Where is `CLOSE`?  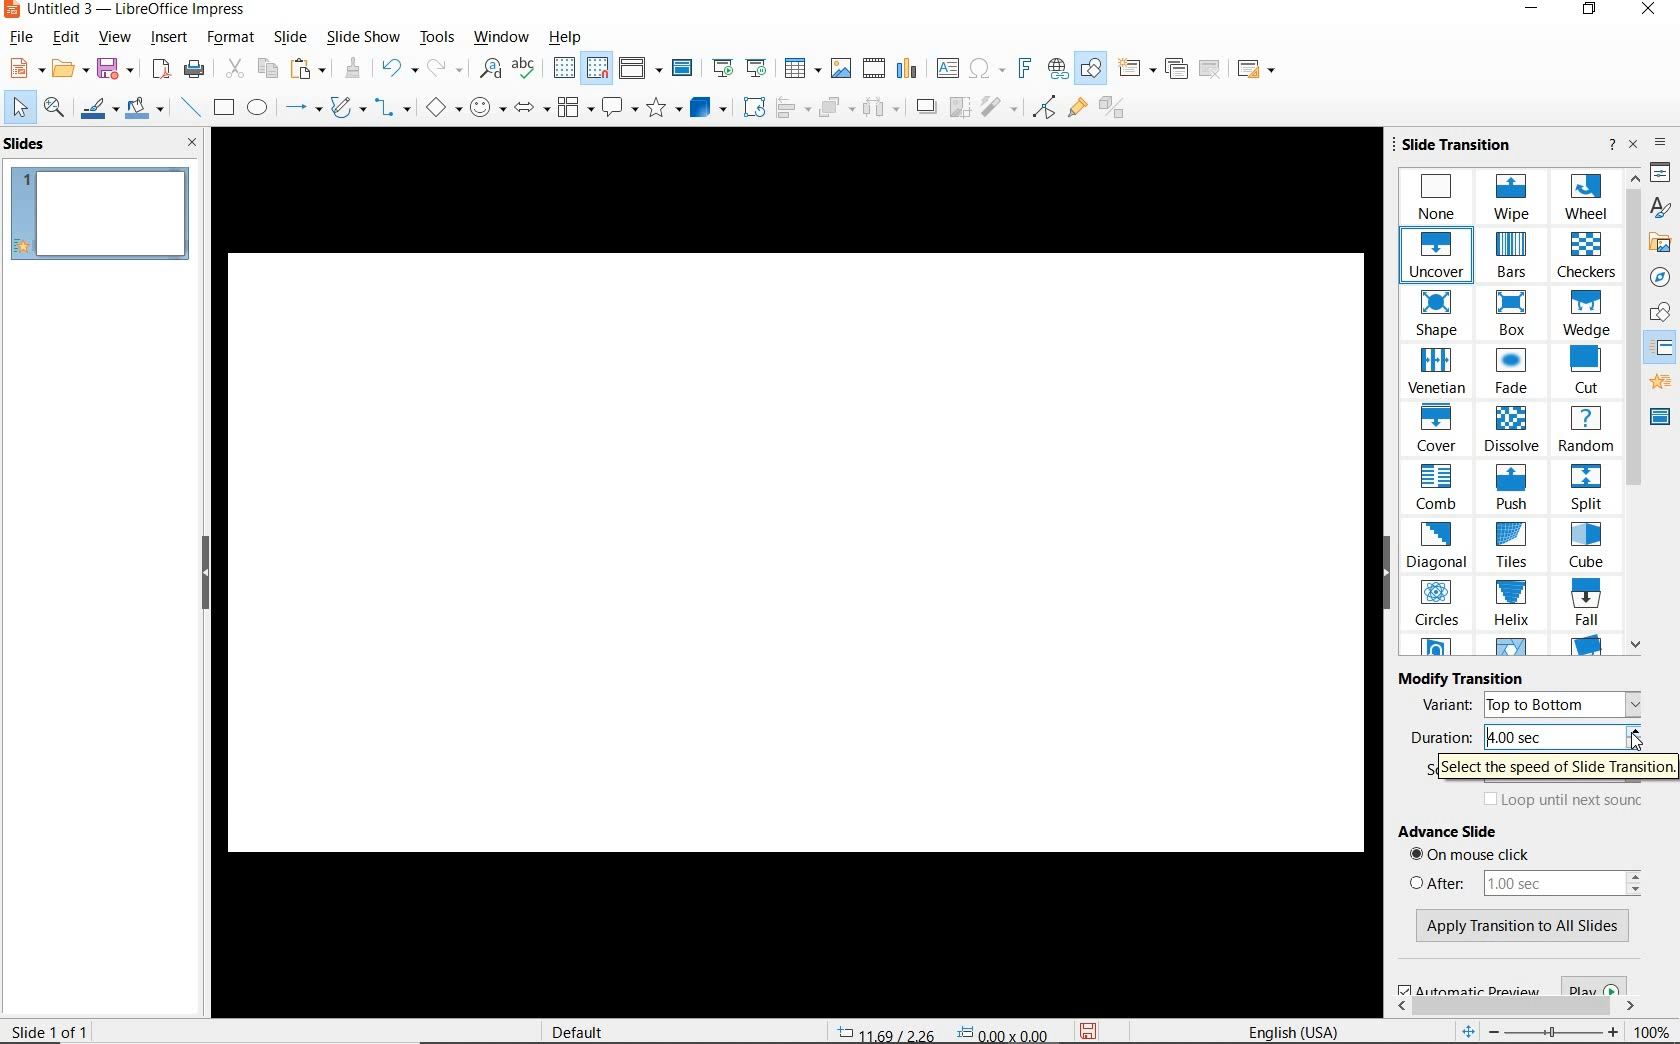 CLOSE is located at coordinates (1650, 12).